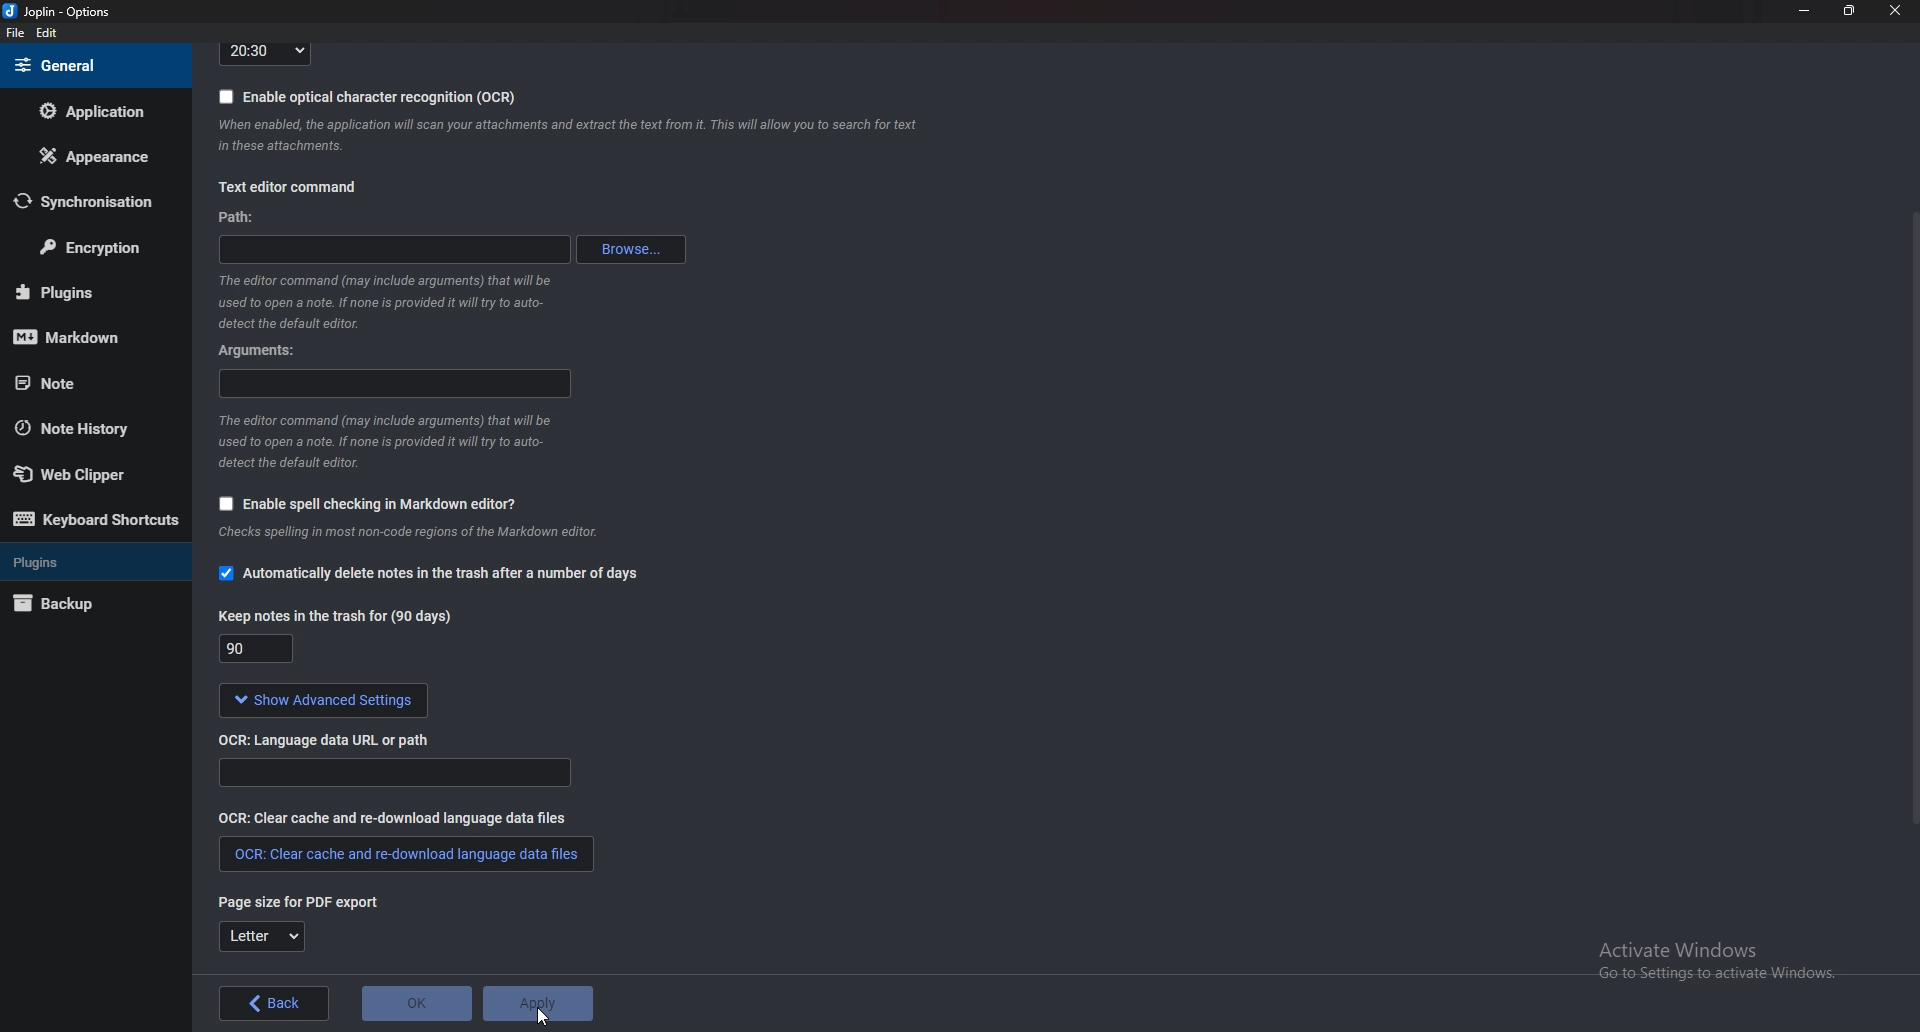  Describe the element at coordinates (287, 189) in the screenshot. I see `text editor command` at that location.